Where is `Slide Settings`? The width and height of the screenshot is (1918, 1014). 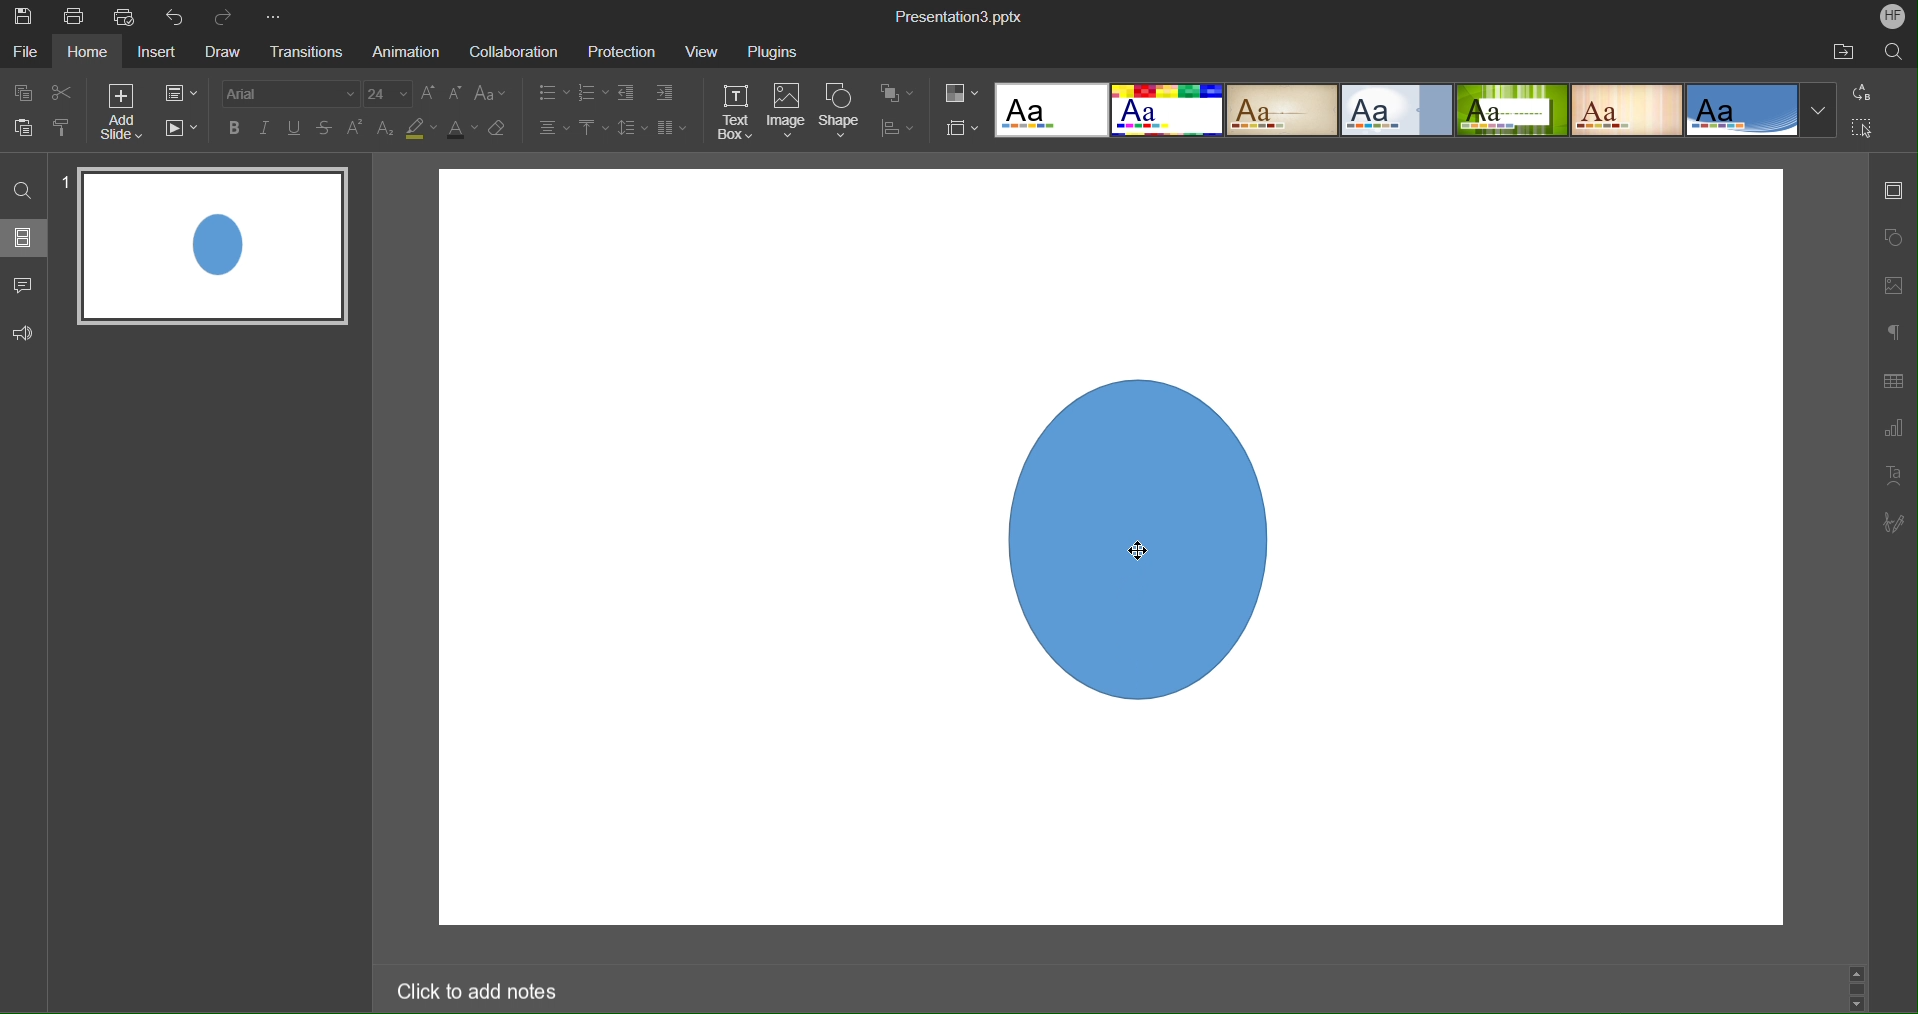 Slide Settings is located at coordinates (181, 94).